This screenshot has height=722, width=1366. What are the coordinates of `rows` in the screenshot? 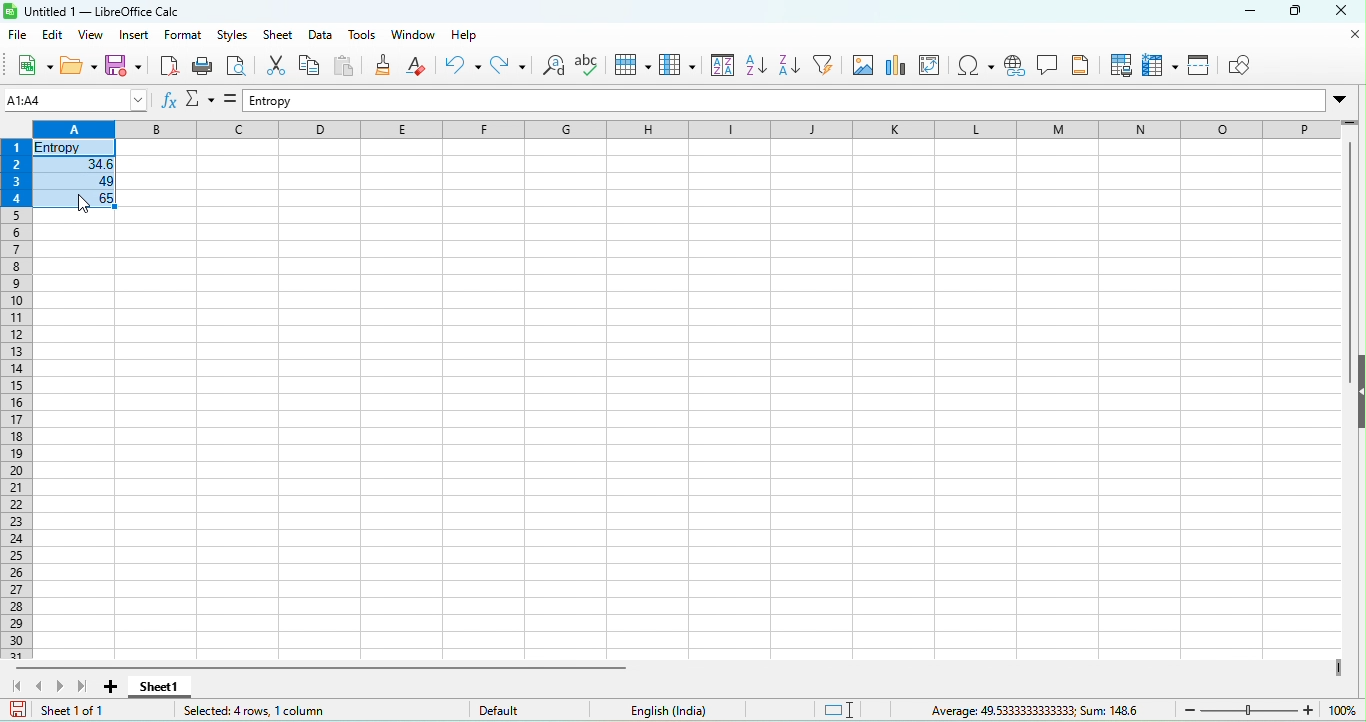 It's located at (15, 390).